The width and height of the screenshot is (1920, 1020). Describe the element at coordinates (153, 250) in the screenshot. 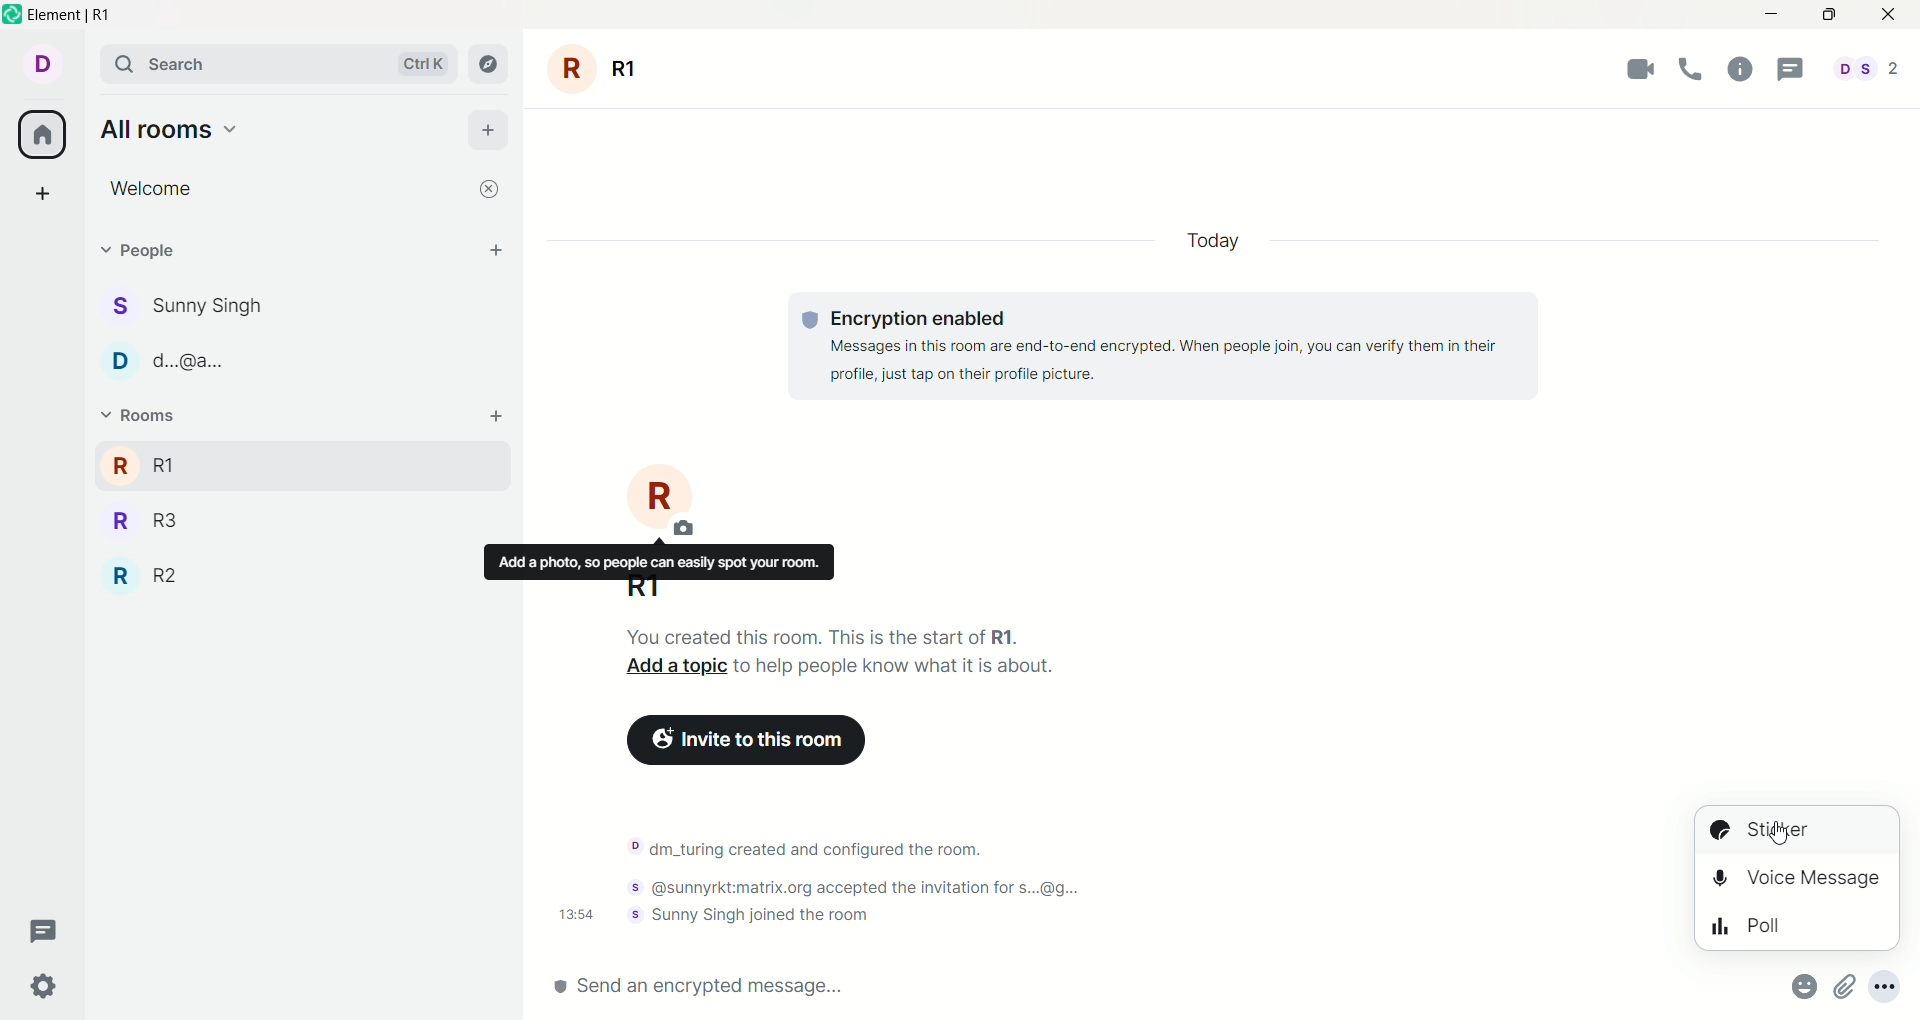

I see `People` at that location.